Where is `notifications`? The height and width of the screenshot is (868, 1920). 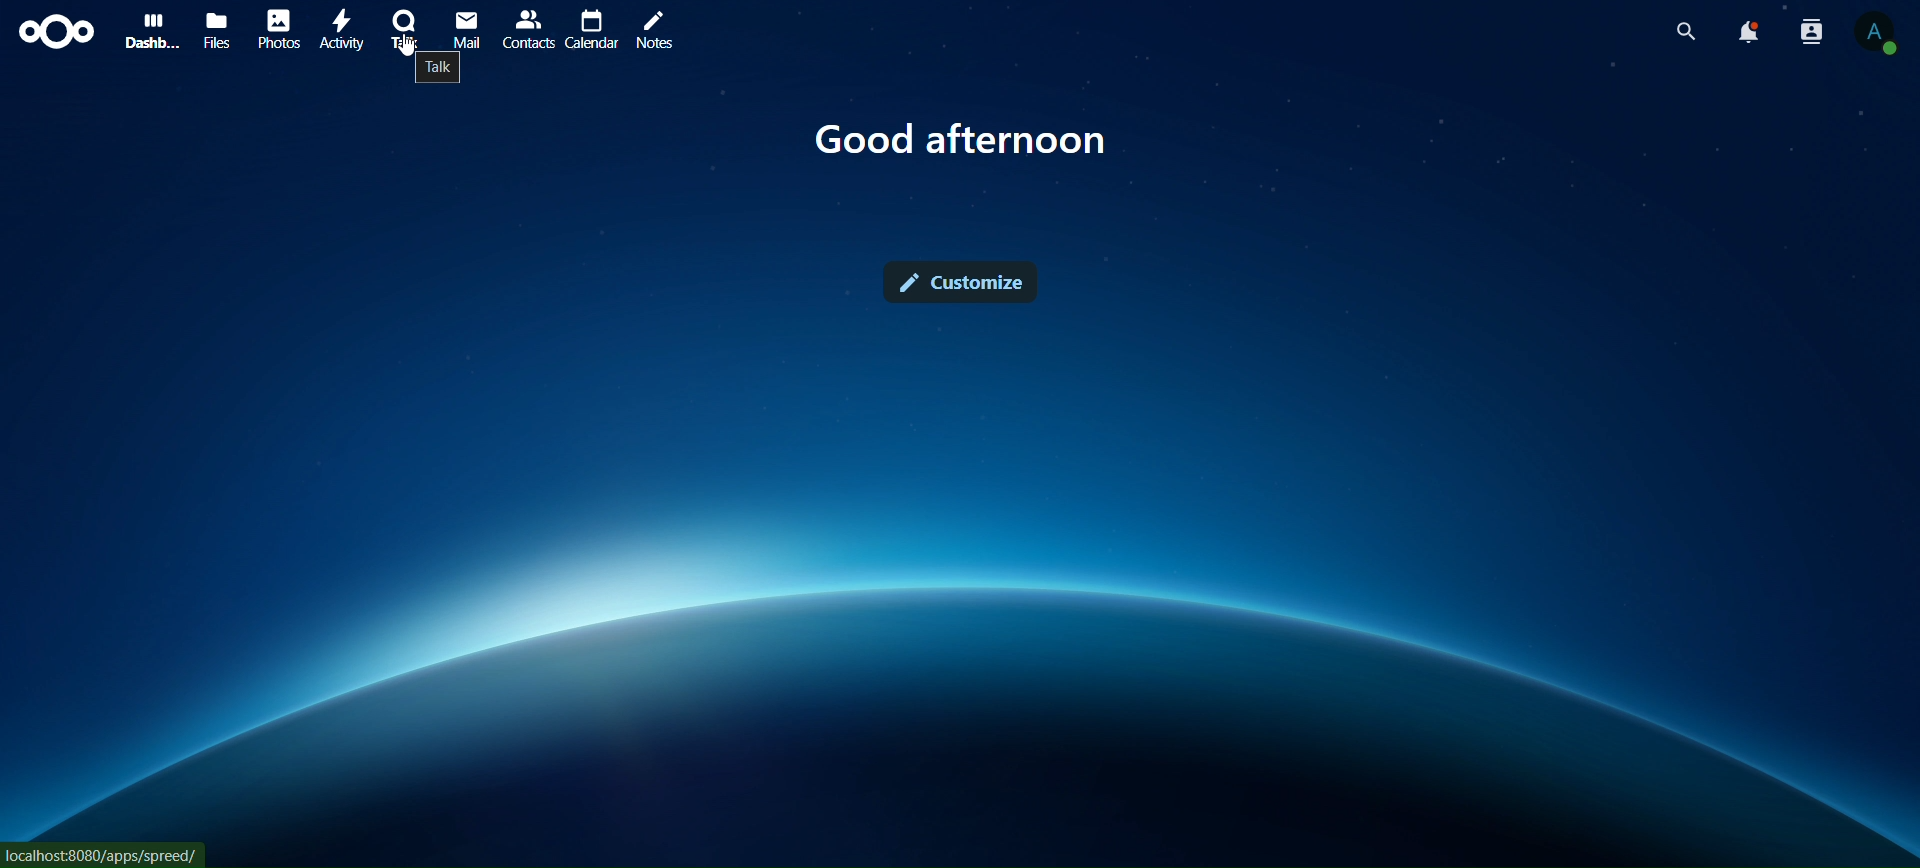 notifications is located at coordinates (1746, 33).